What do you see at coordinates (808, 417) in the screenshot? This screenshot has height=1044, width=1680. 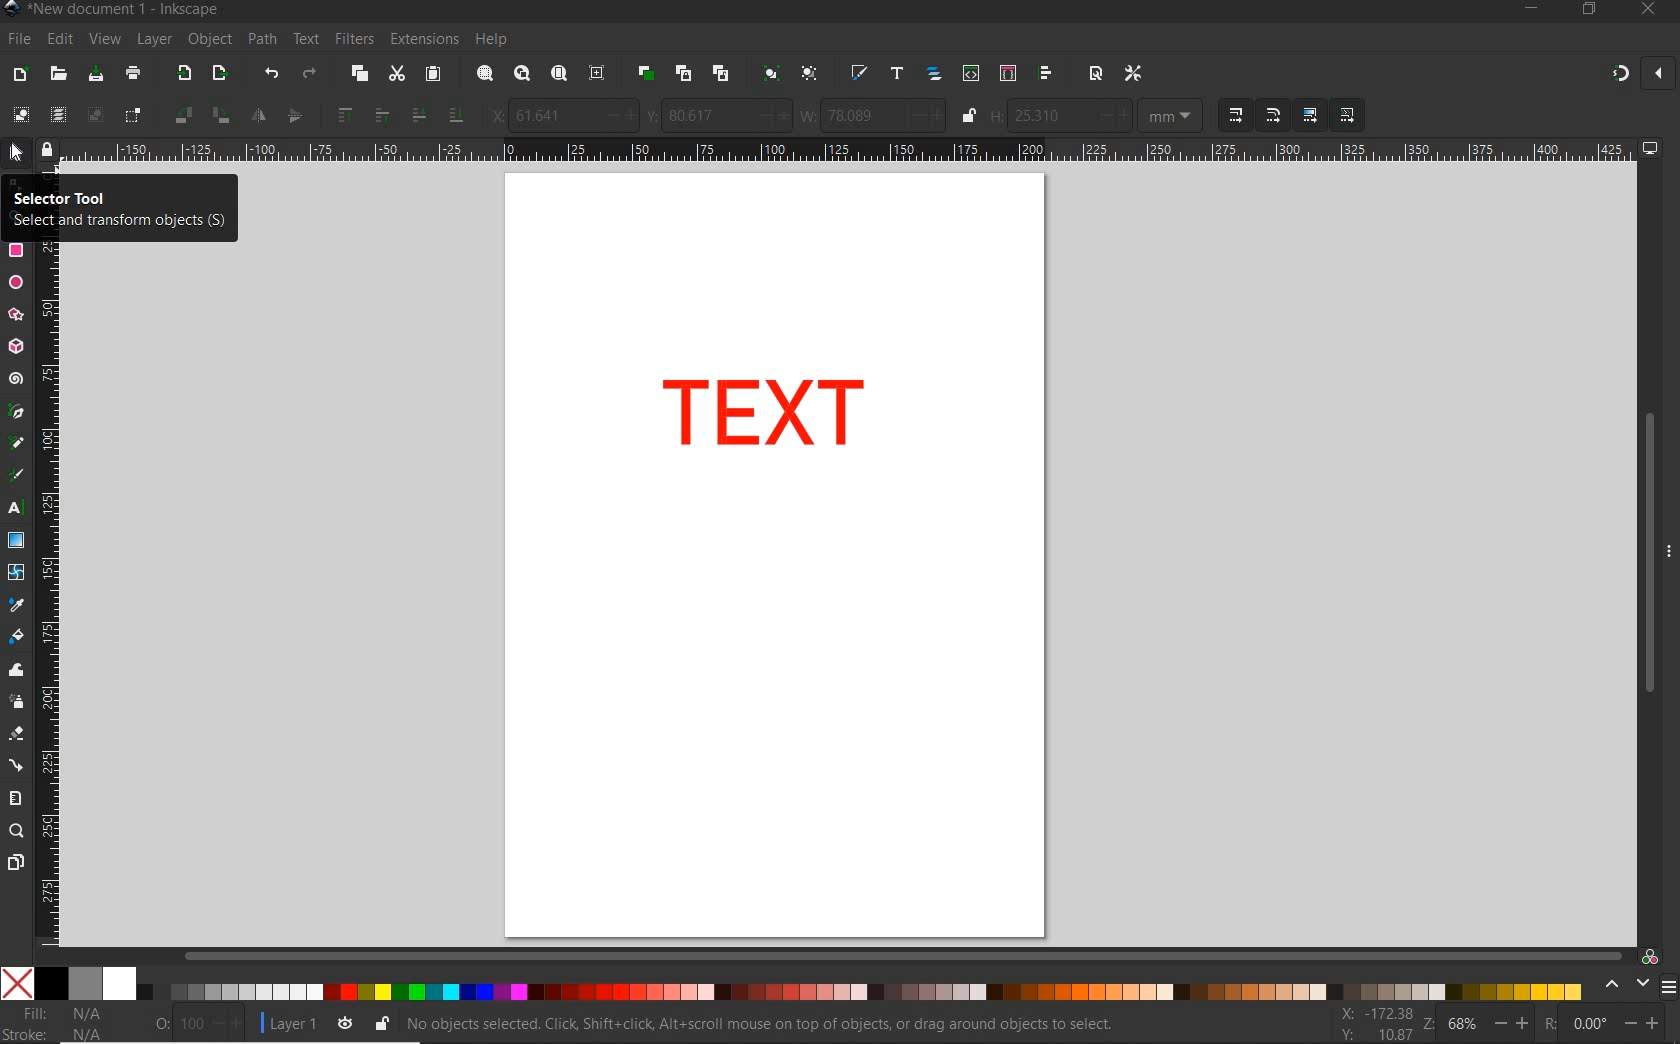 I see `text` at bounding box center [808, 417].